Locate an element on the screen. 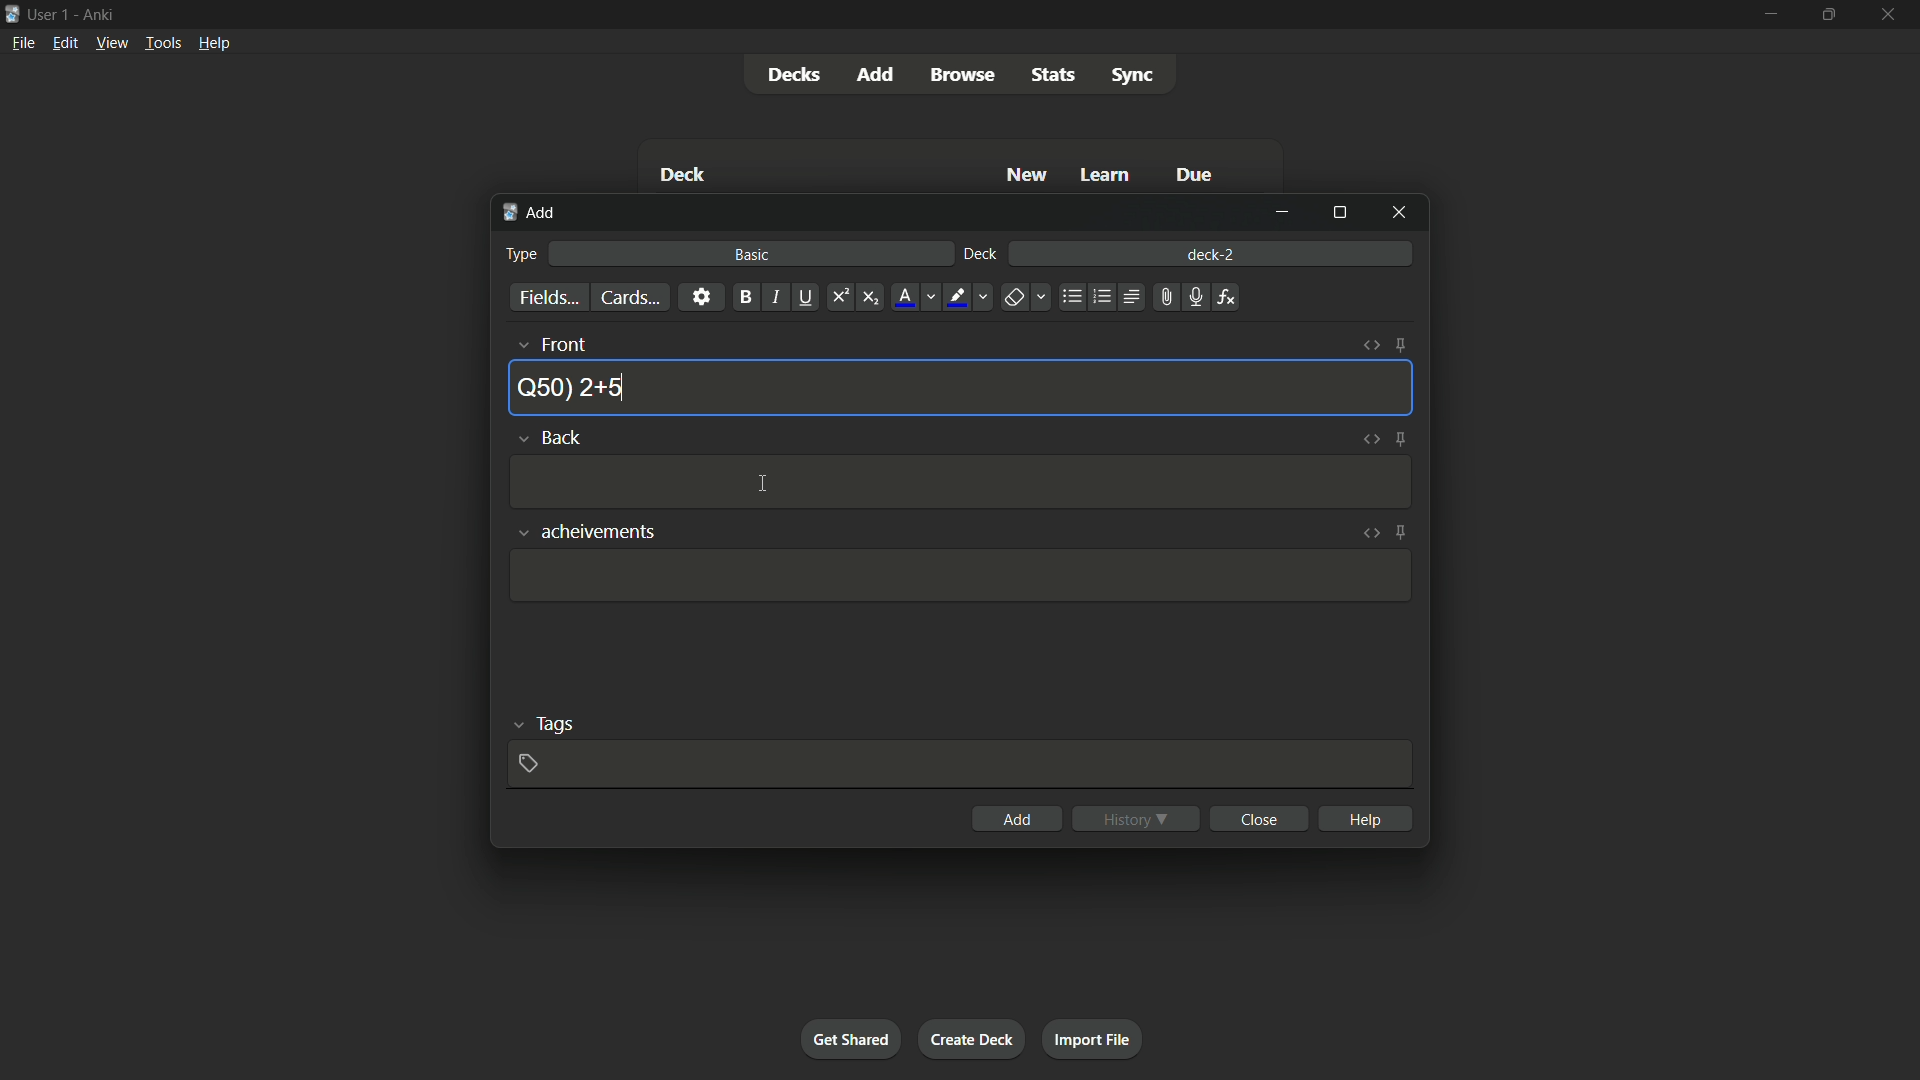  help menu is located at coordinates (216, 42).